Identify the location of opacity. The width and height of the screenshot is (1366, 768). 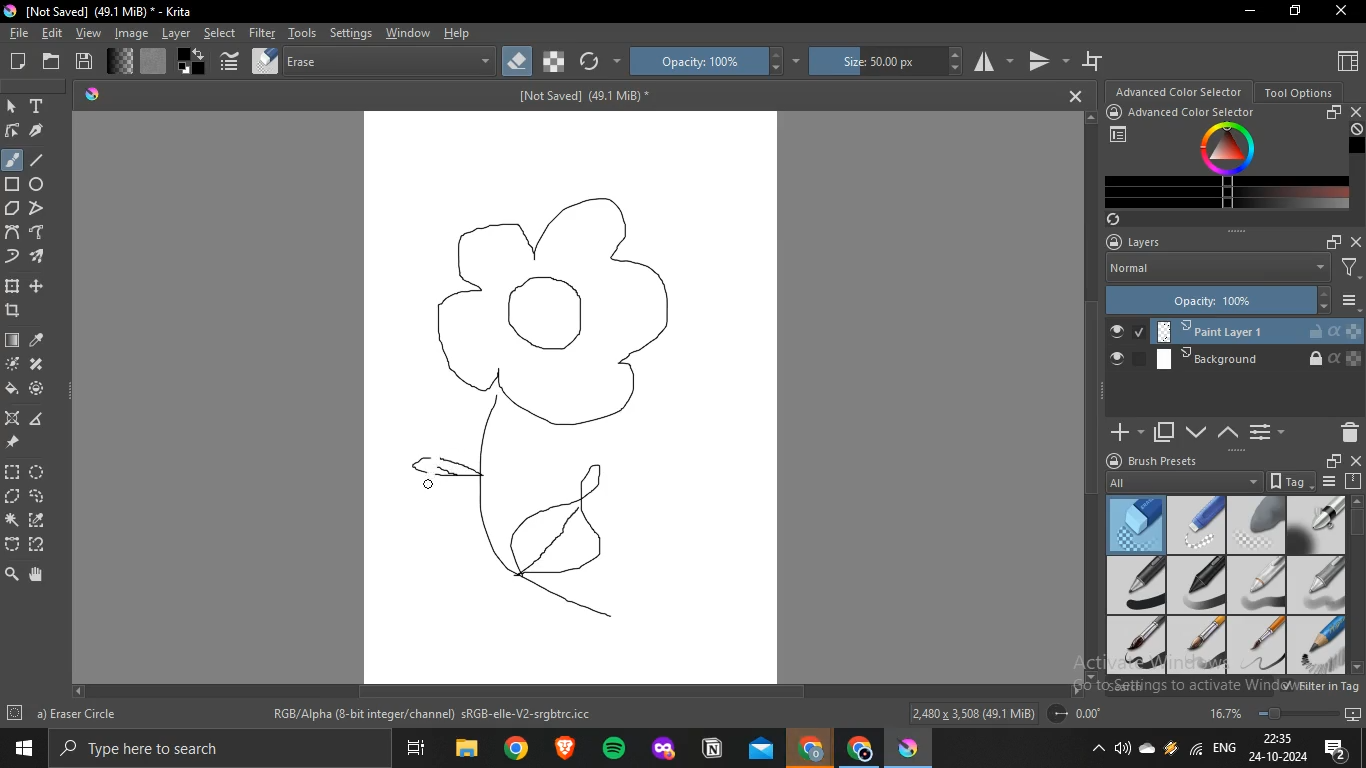
(716, 63).